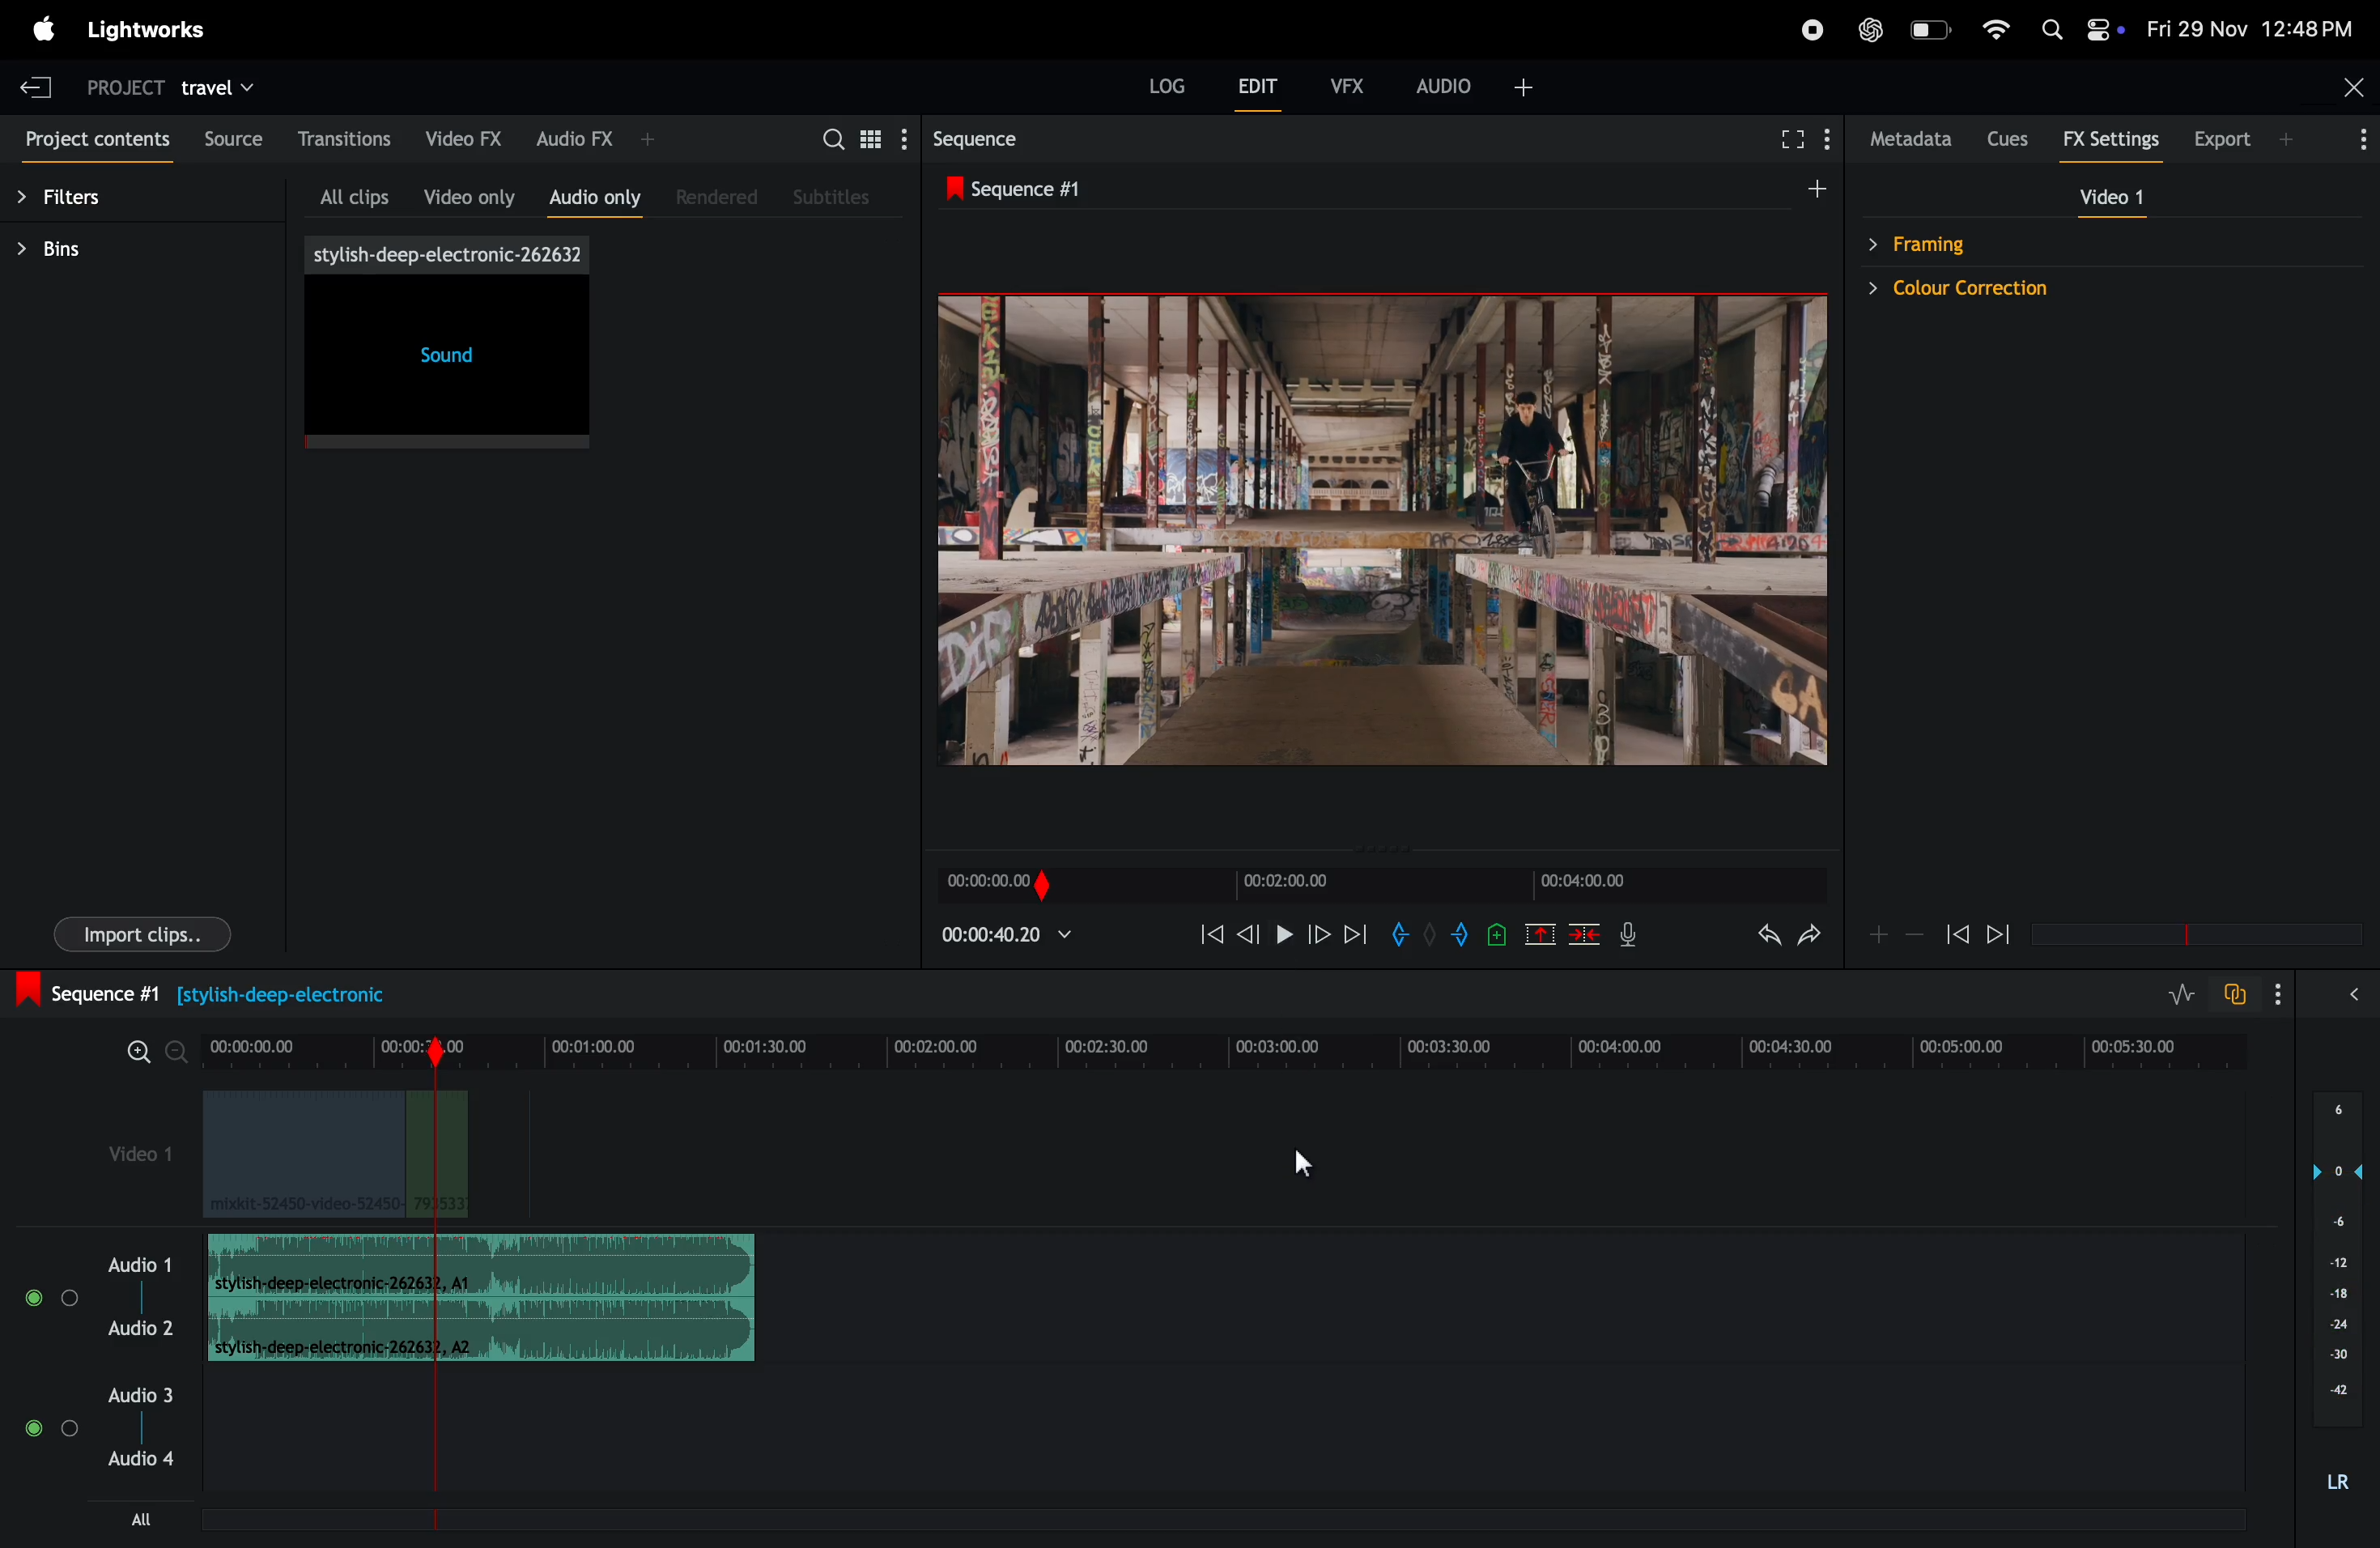 Image resolution: width=2380 pixels, height=1548 pixels. I want to click on add out mark, so click(1463, 934).